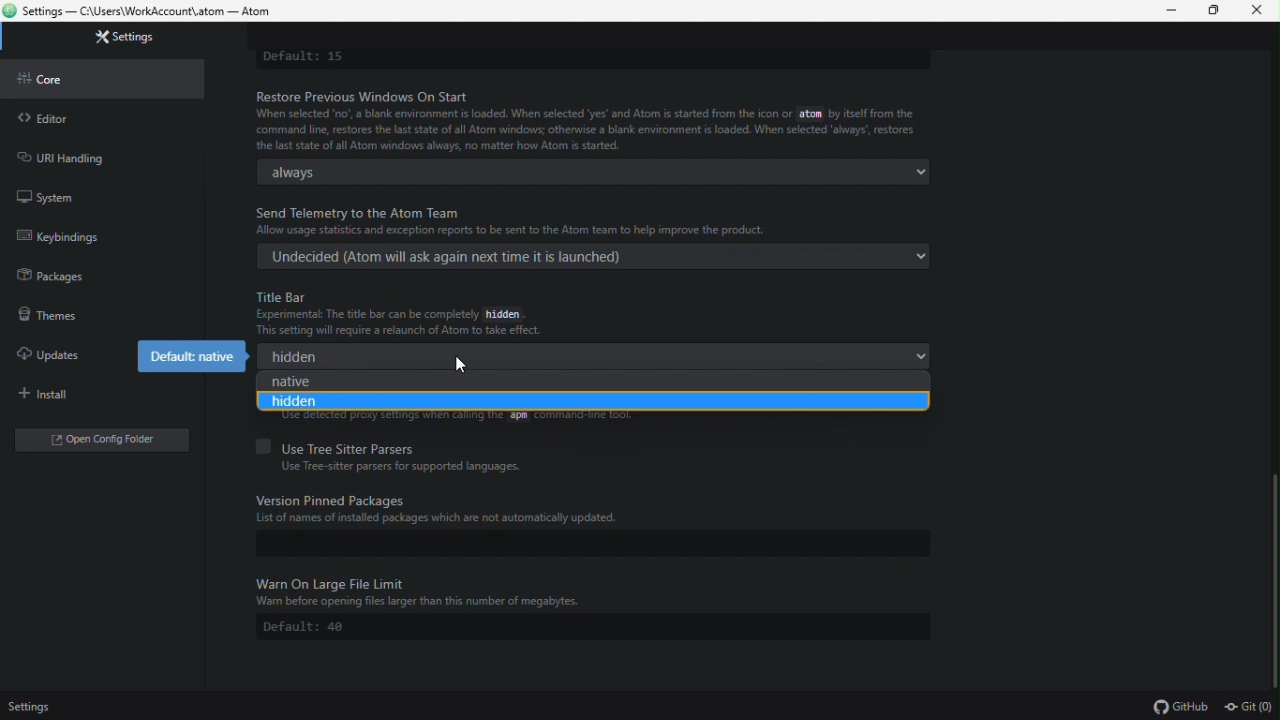  Describe the element at coordinates (585, 130) in the screenshot. I see `When selected 'no', a blank environment is loaded. When selected 'yes' and Atom is started from the icon or atom by itself from the command line, restores the last state of all Atom windows; otherwise a blank environment is loaded. When selected 'always', restores the last state of all Atom windows always, no matter how Atom is started.` at that location.